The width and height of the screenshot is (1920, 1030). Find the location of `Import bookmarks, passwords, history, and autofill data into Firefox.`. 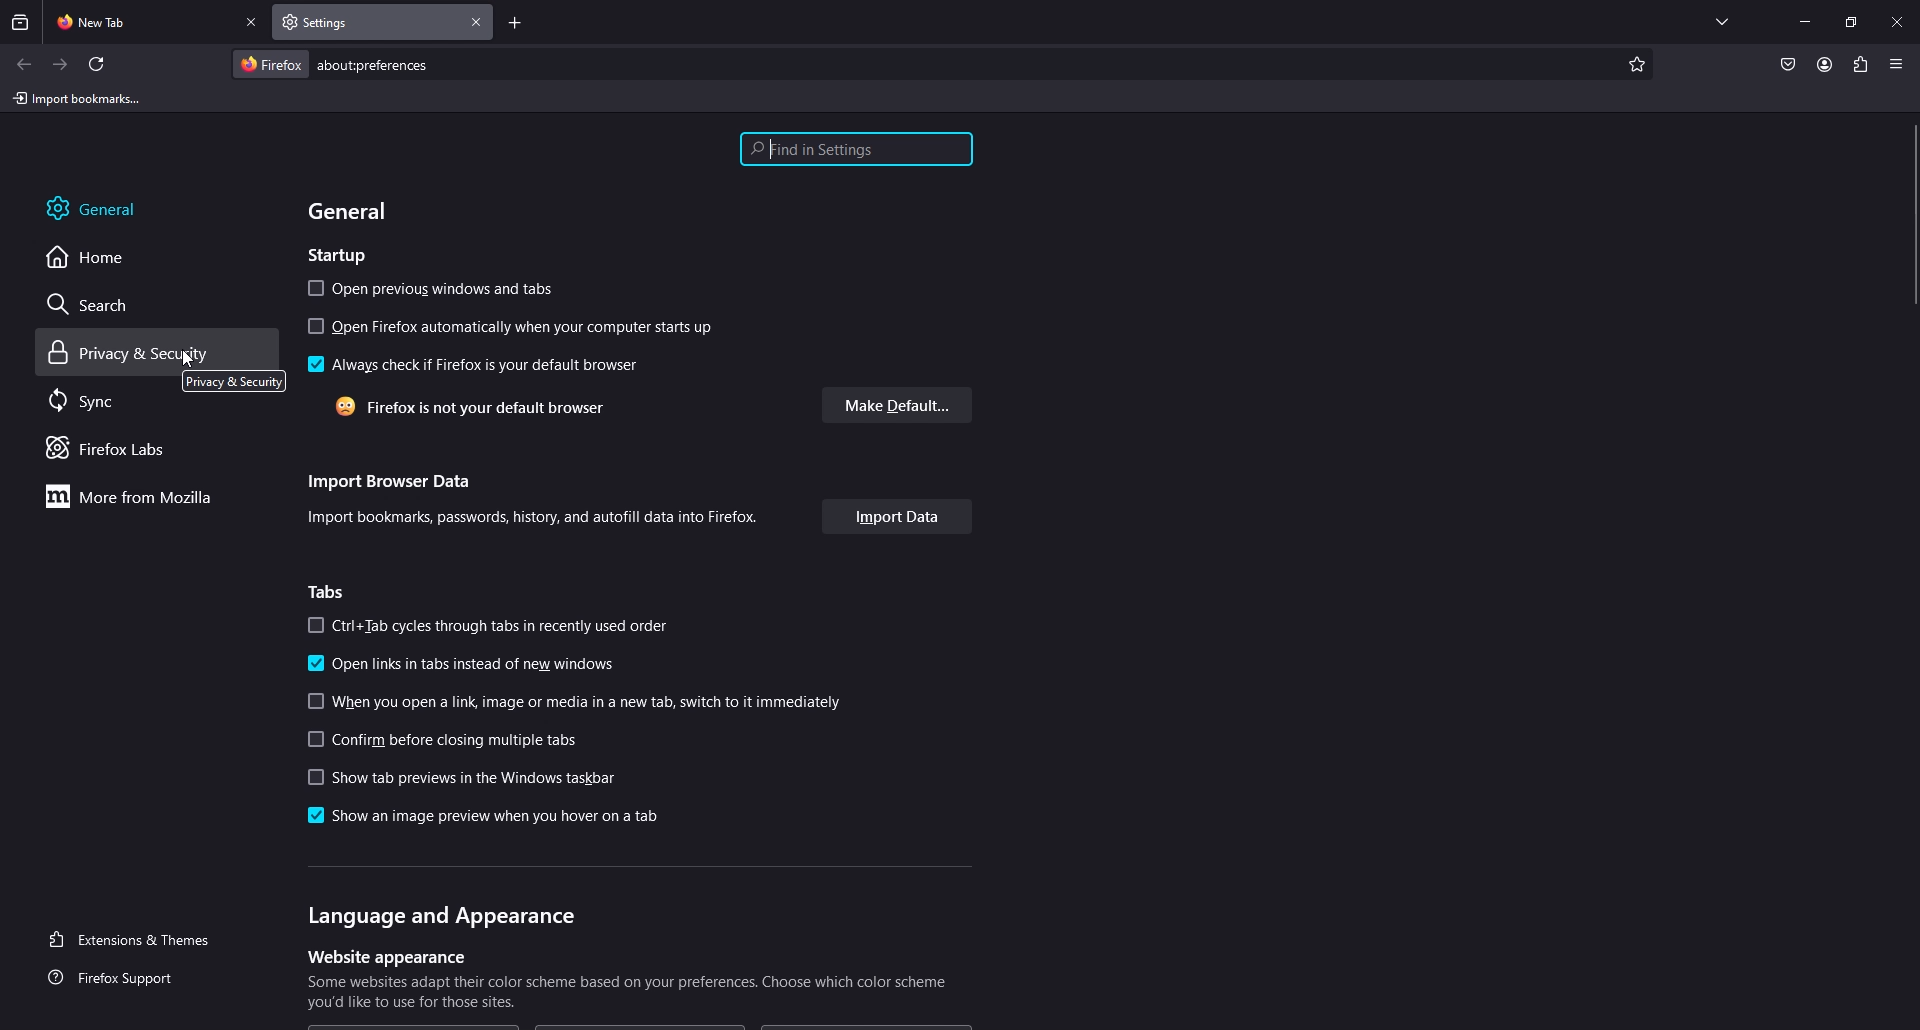

Import bookmarks, passwords, history, and autofill data into Firefox. is located at coordinates (539, 519).